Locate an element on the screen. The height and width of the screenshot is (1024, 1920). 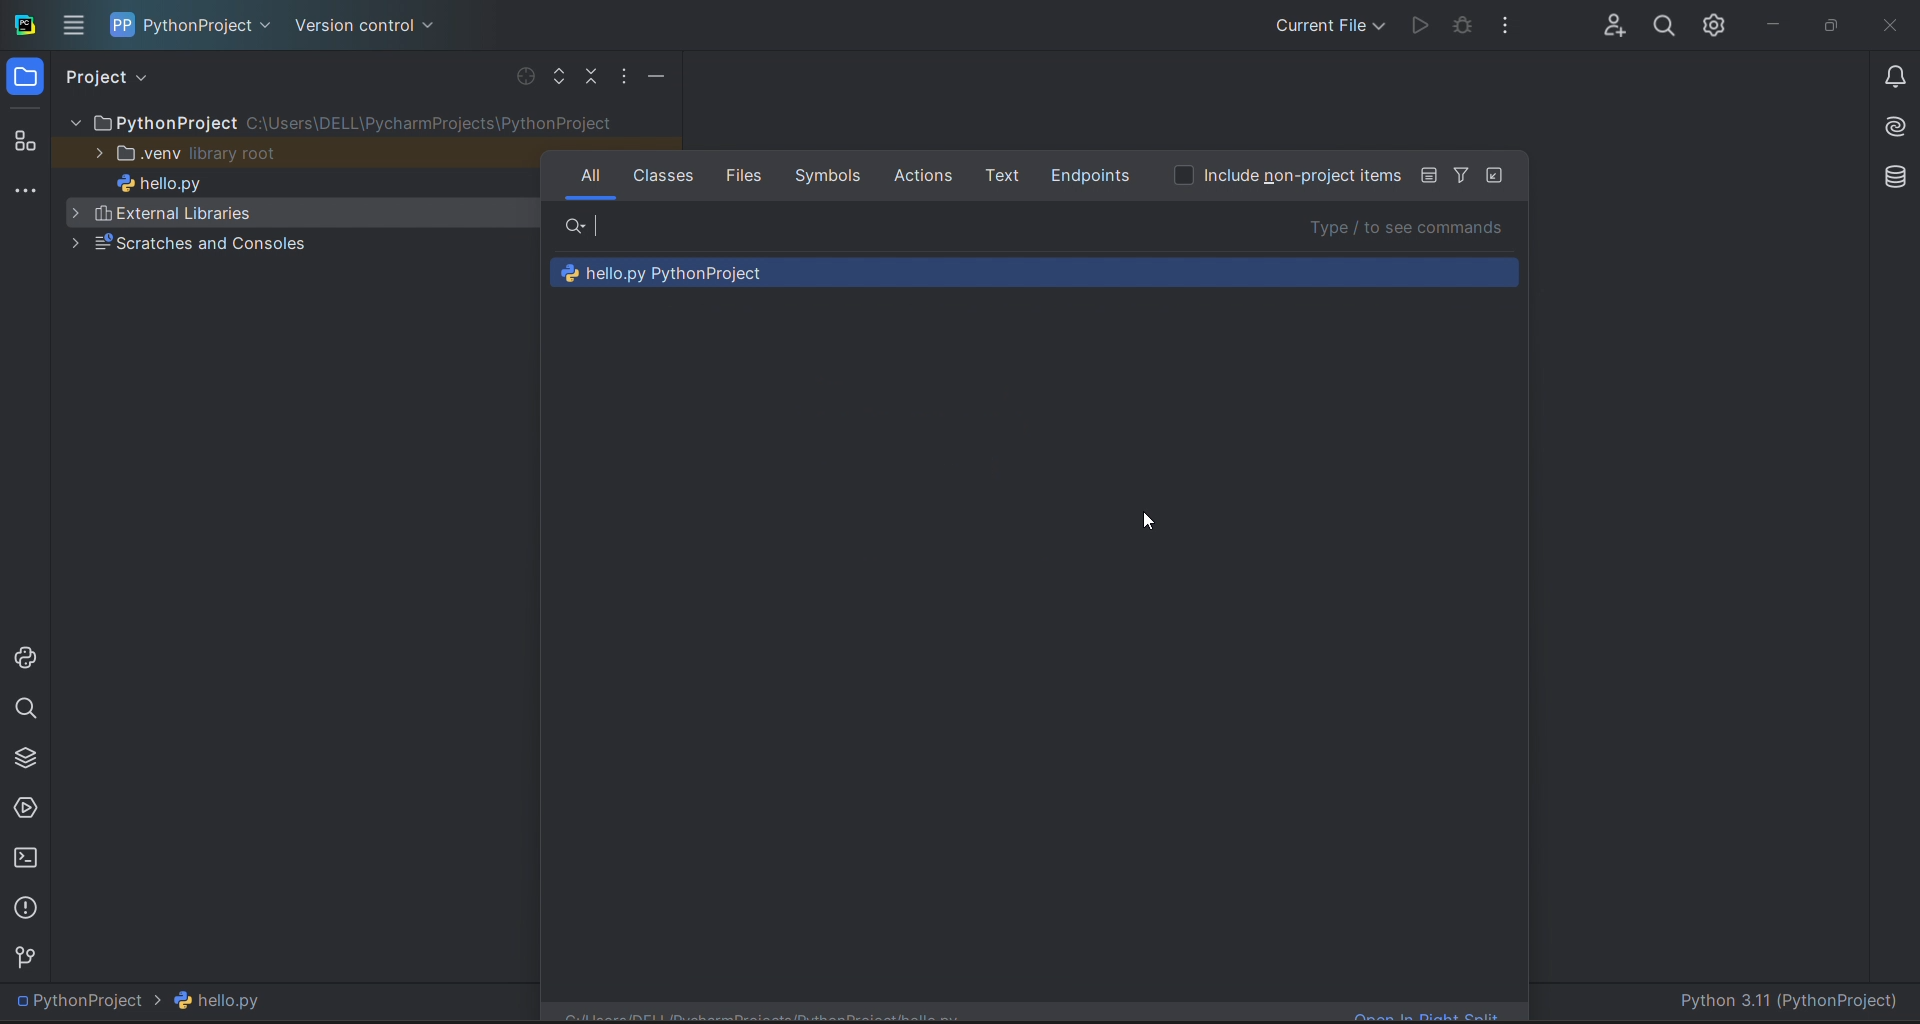
maximize is located at coordinates (1830, 22).